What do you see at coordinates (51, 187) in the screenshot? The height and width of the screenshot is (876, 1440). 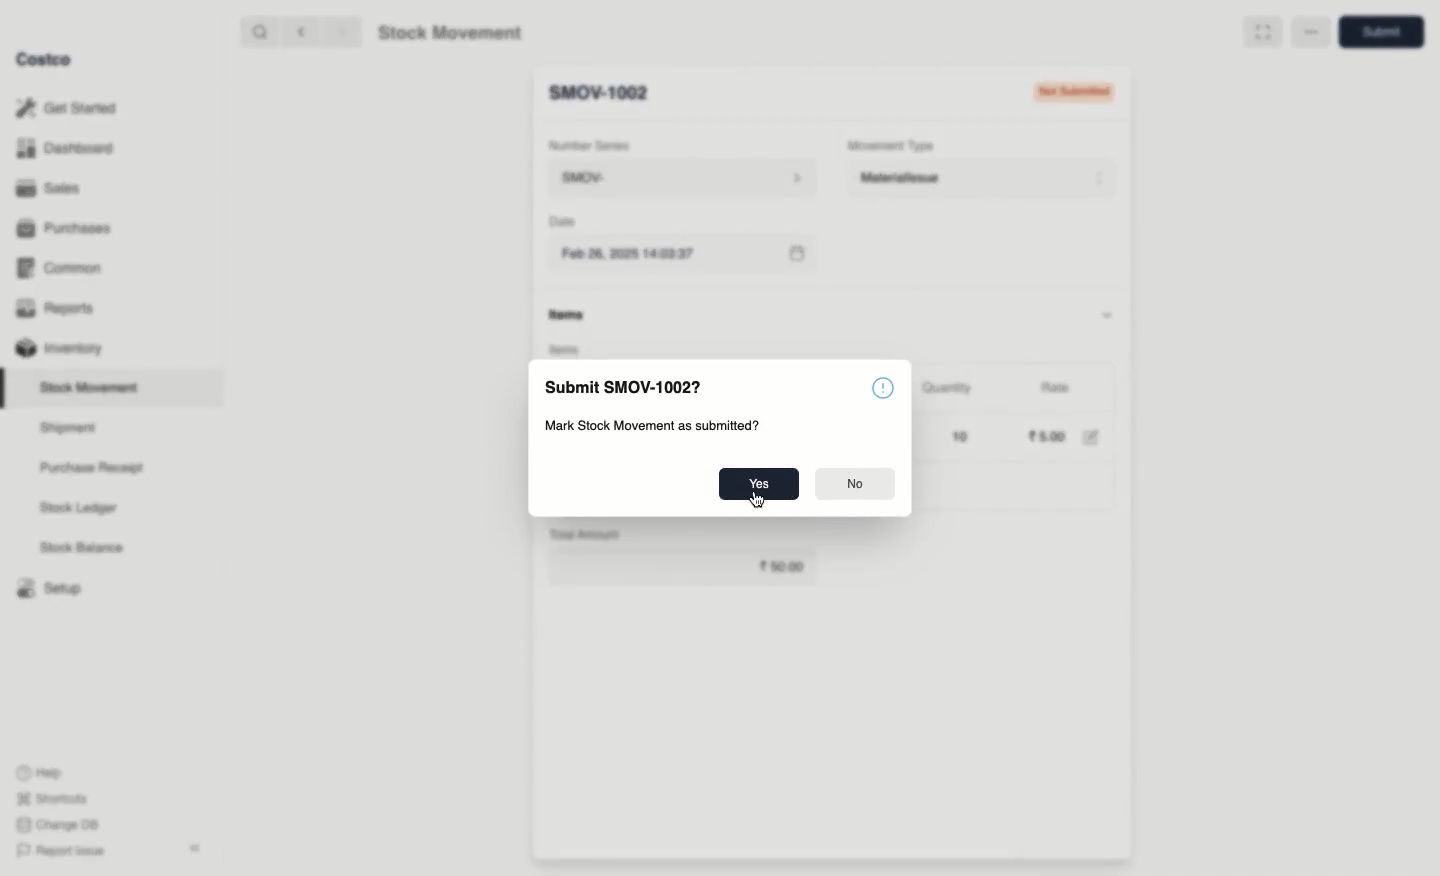 I see `Sales` at bounding box center [51, 187].